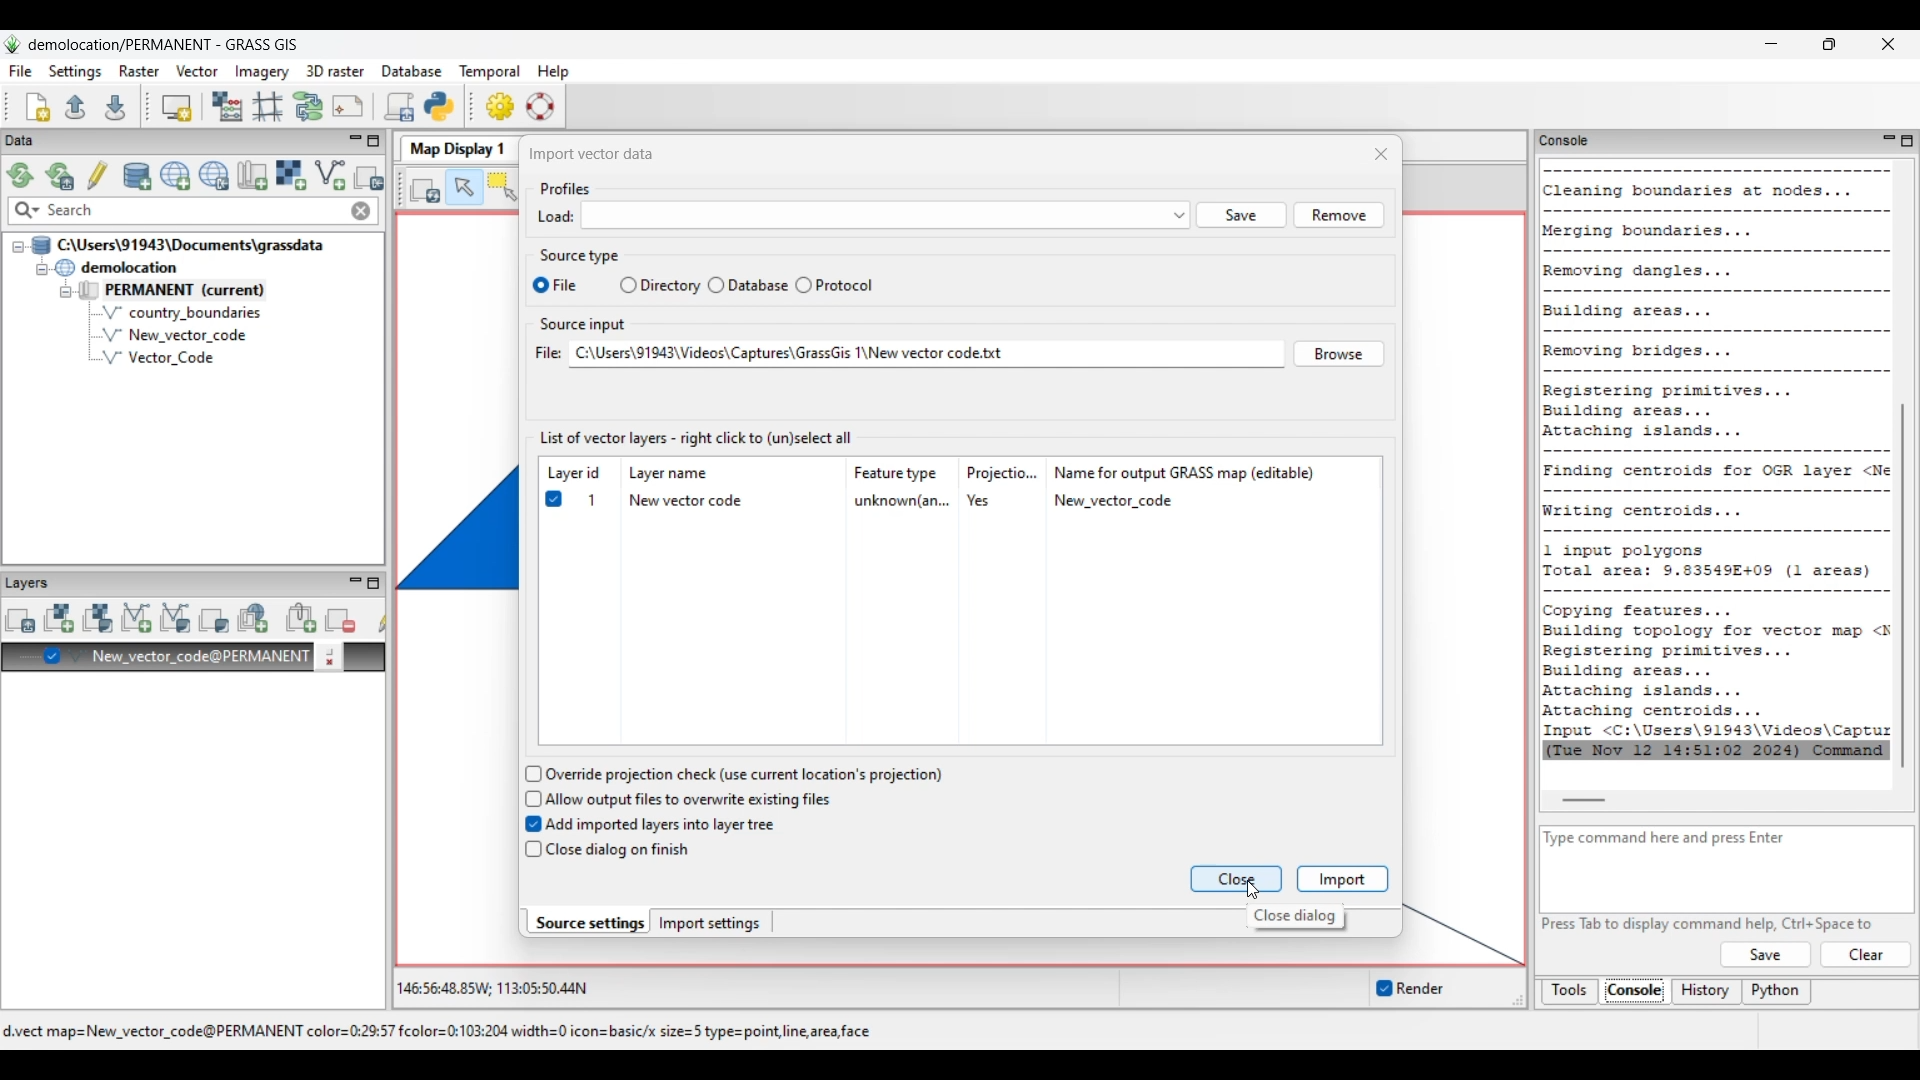  Describe the element at coordinates (176, 176) in the screenshot. I see `Create new project (location) to current GRASS database` at that location.